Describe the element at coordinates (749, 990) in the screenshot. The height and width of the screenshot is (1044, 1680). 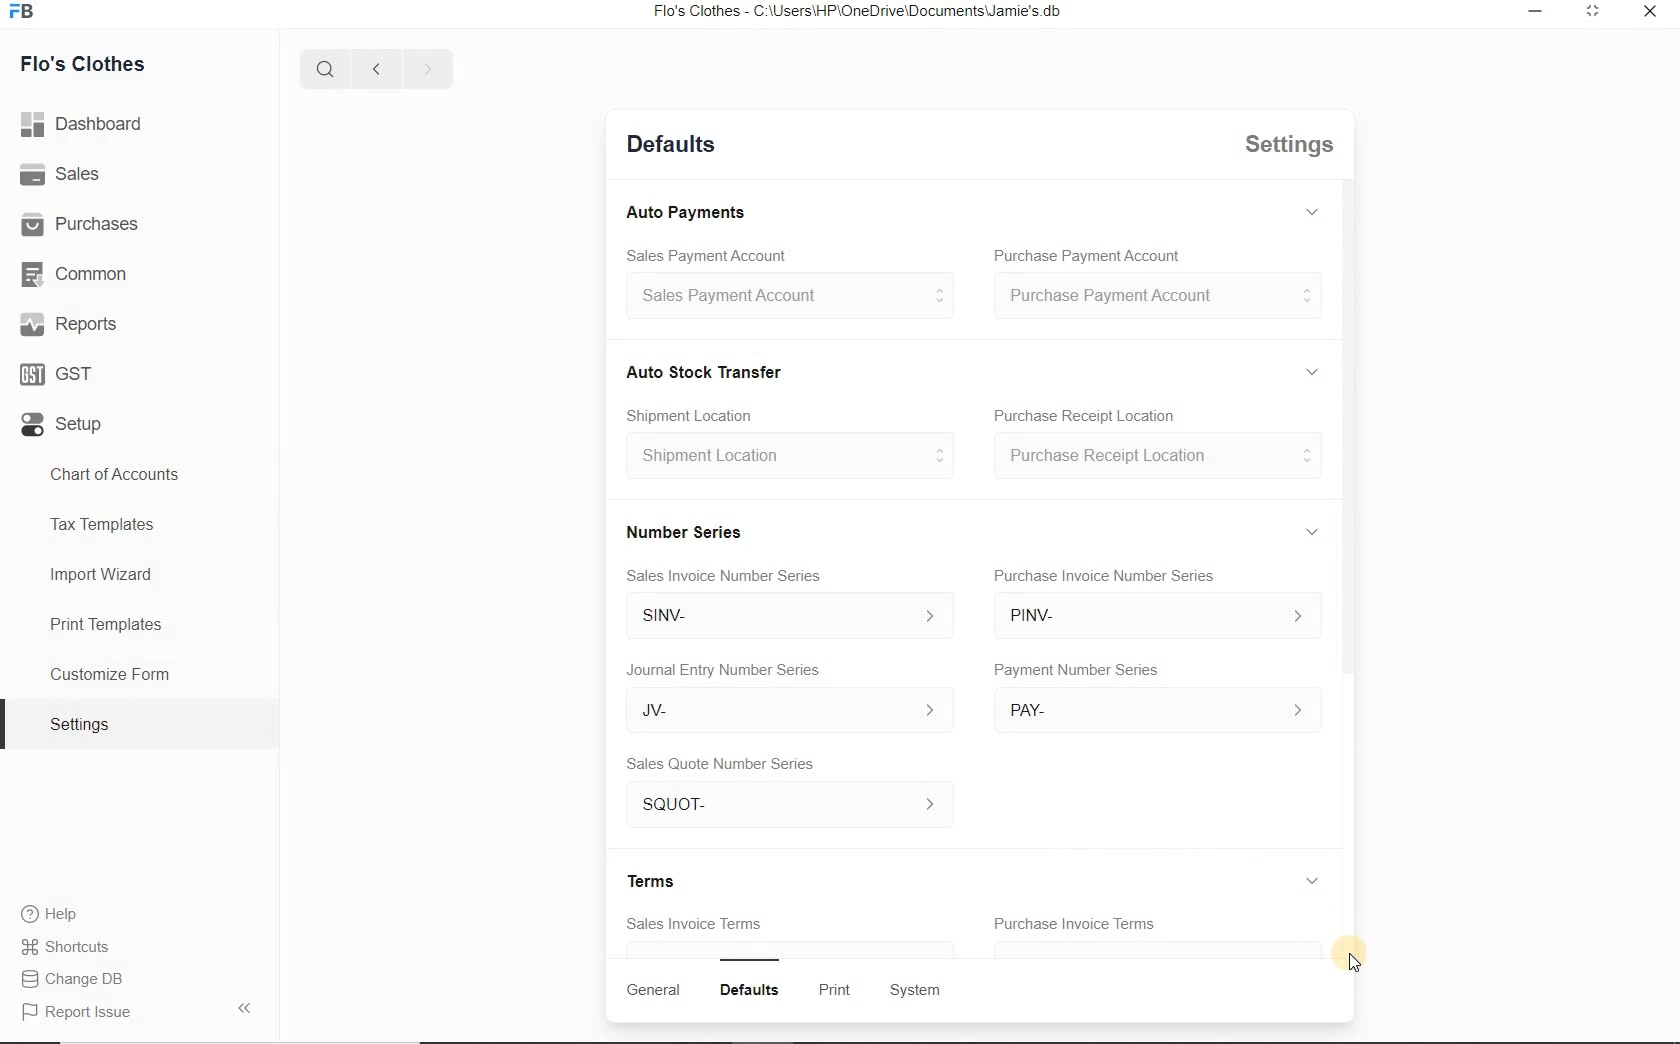
I see `Defaults` at that location.